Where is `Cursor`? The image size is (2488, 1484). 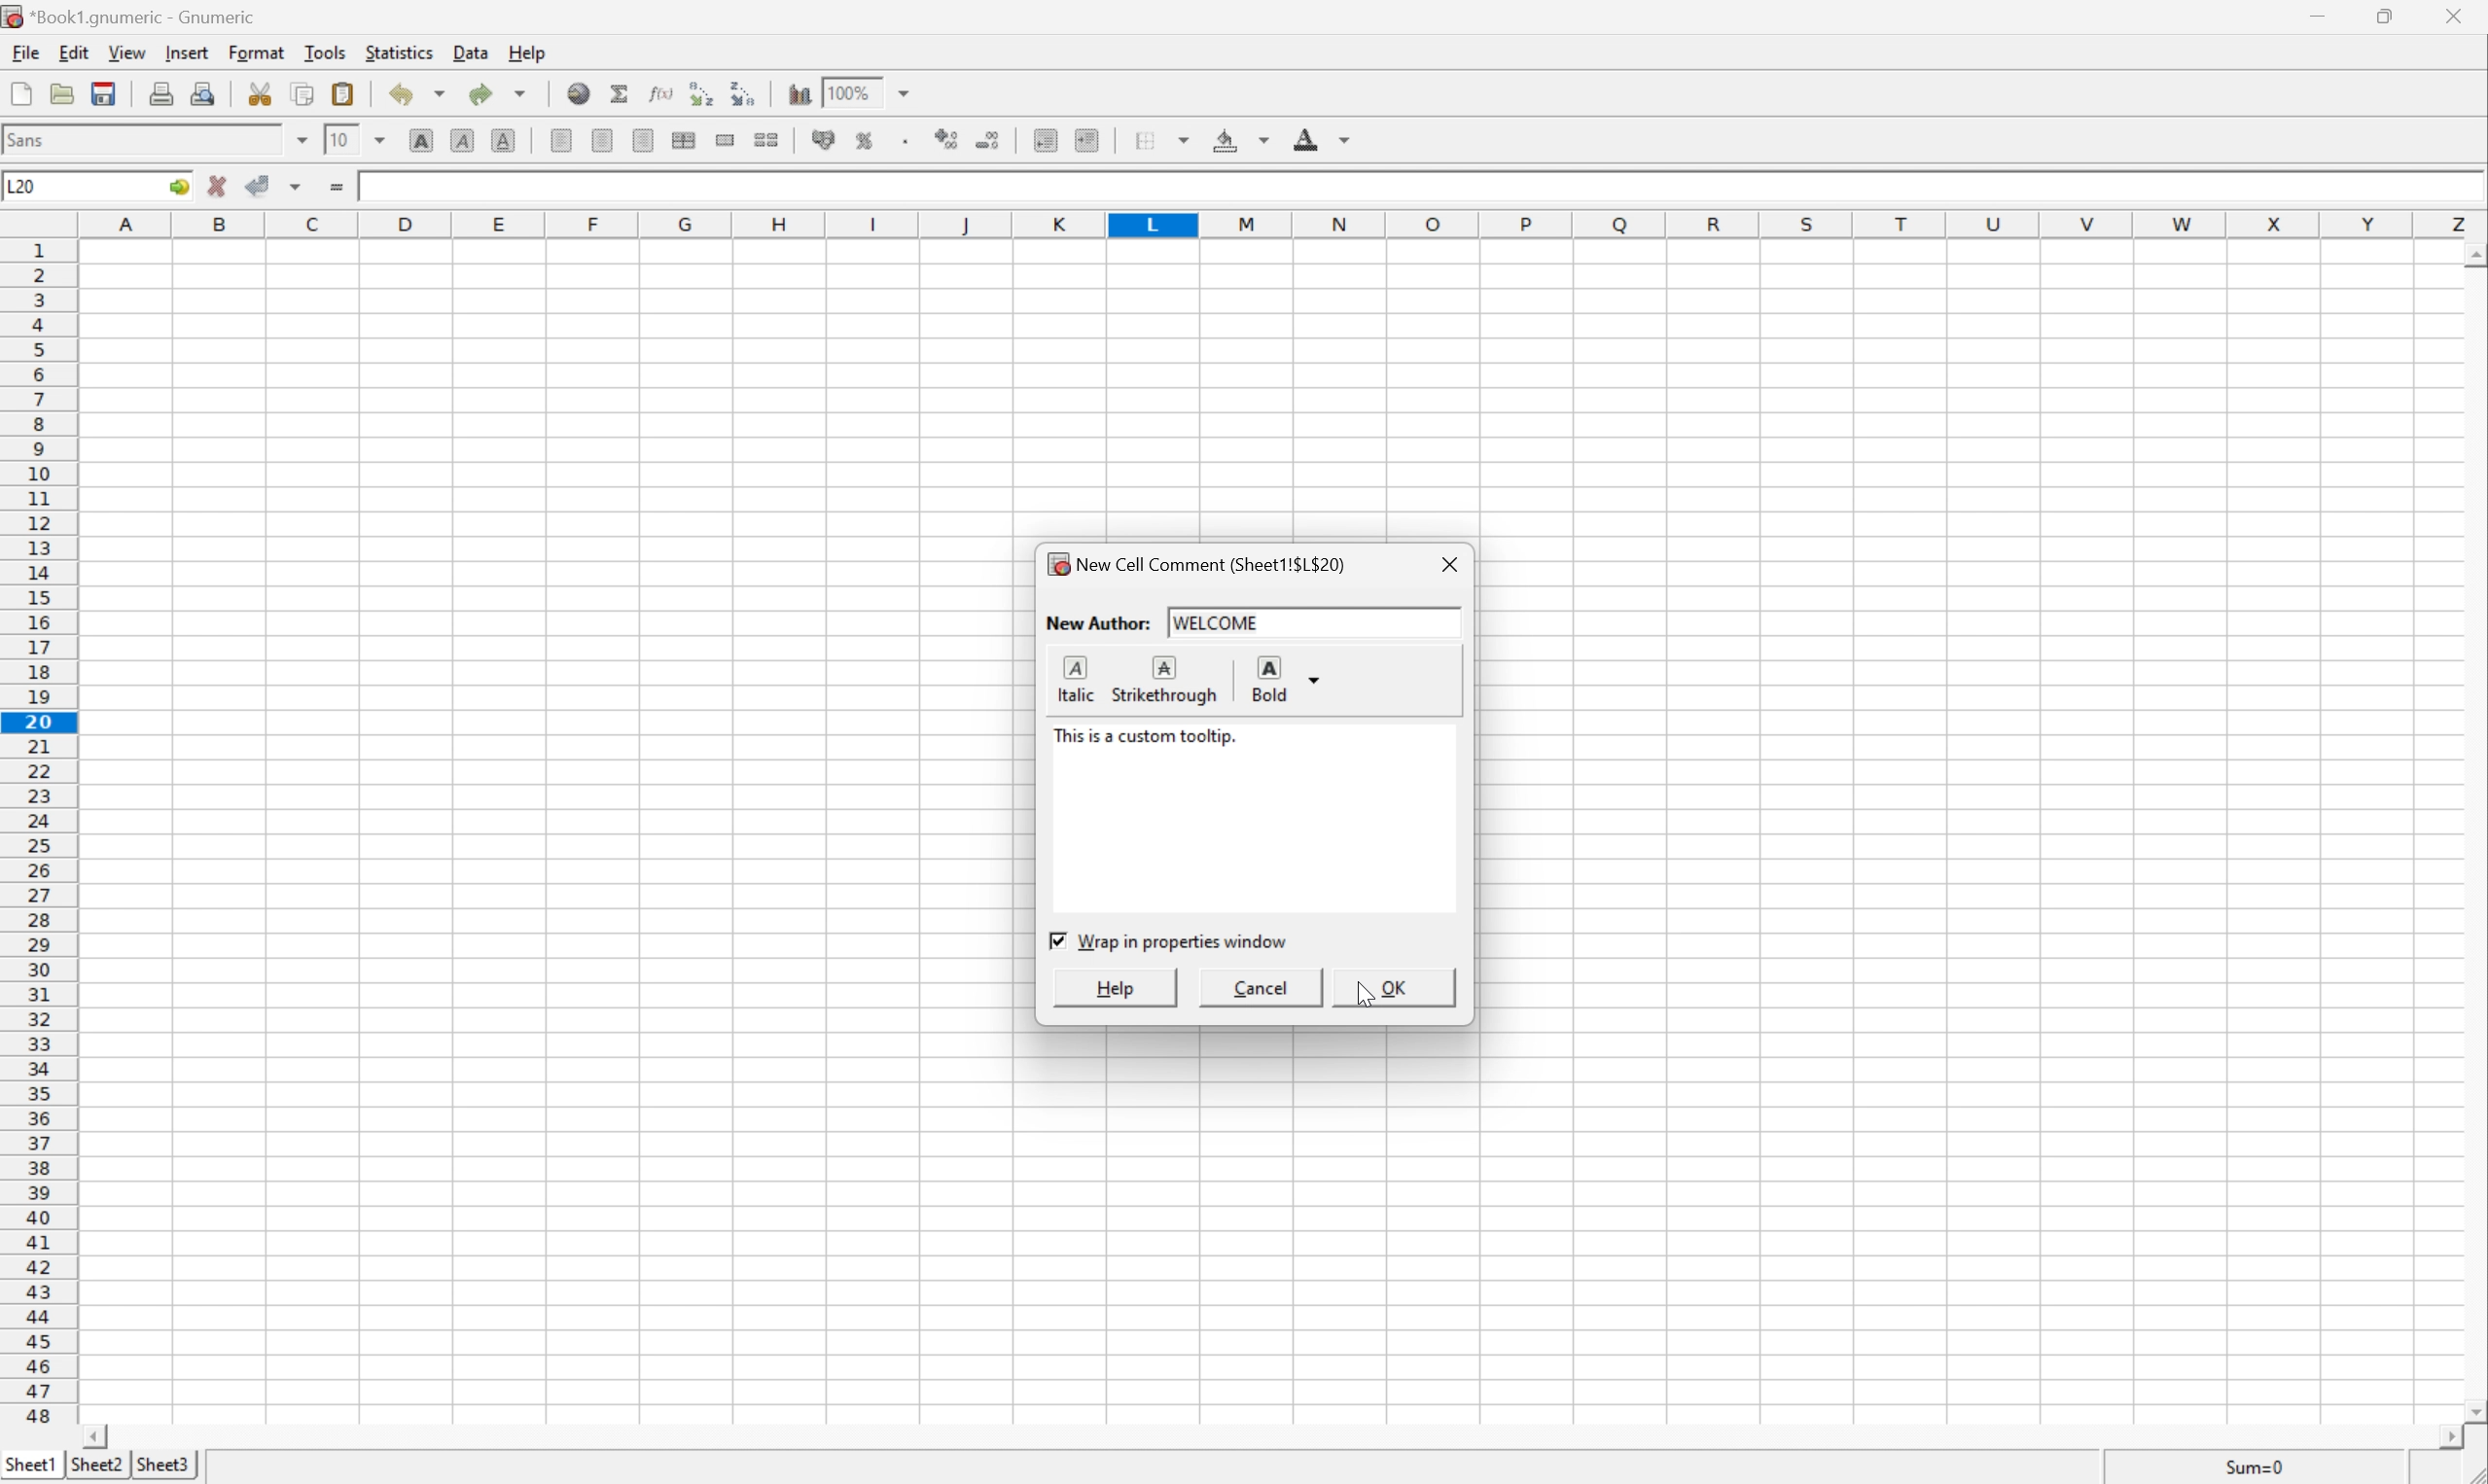
Cursor is located at coordinates (1362, 991).